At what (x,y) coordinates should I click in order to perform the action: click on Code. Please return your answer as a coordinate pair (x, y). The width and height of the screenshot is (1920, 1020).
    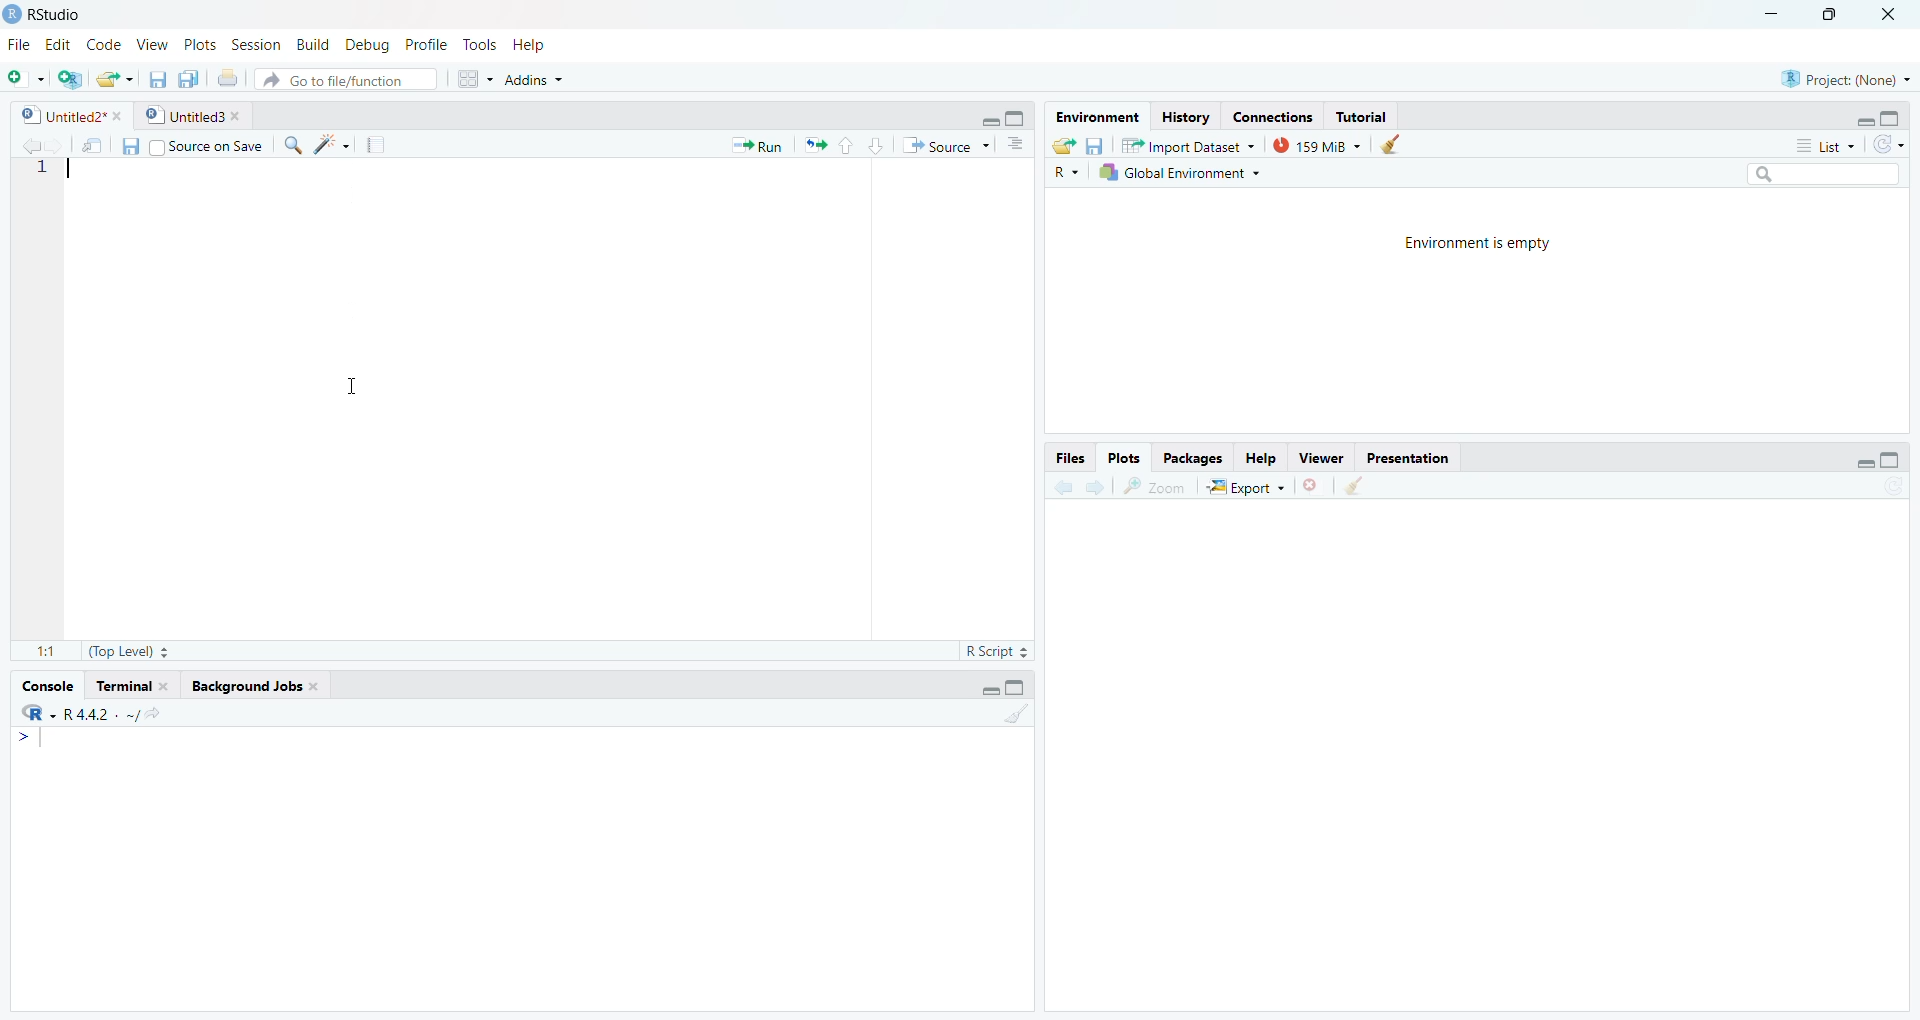
    Looking at the image, I should click on (106, 44).